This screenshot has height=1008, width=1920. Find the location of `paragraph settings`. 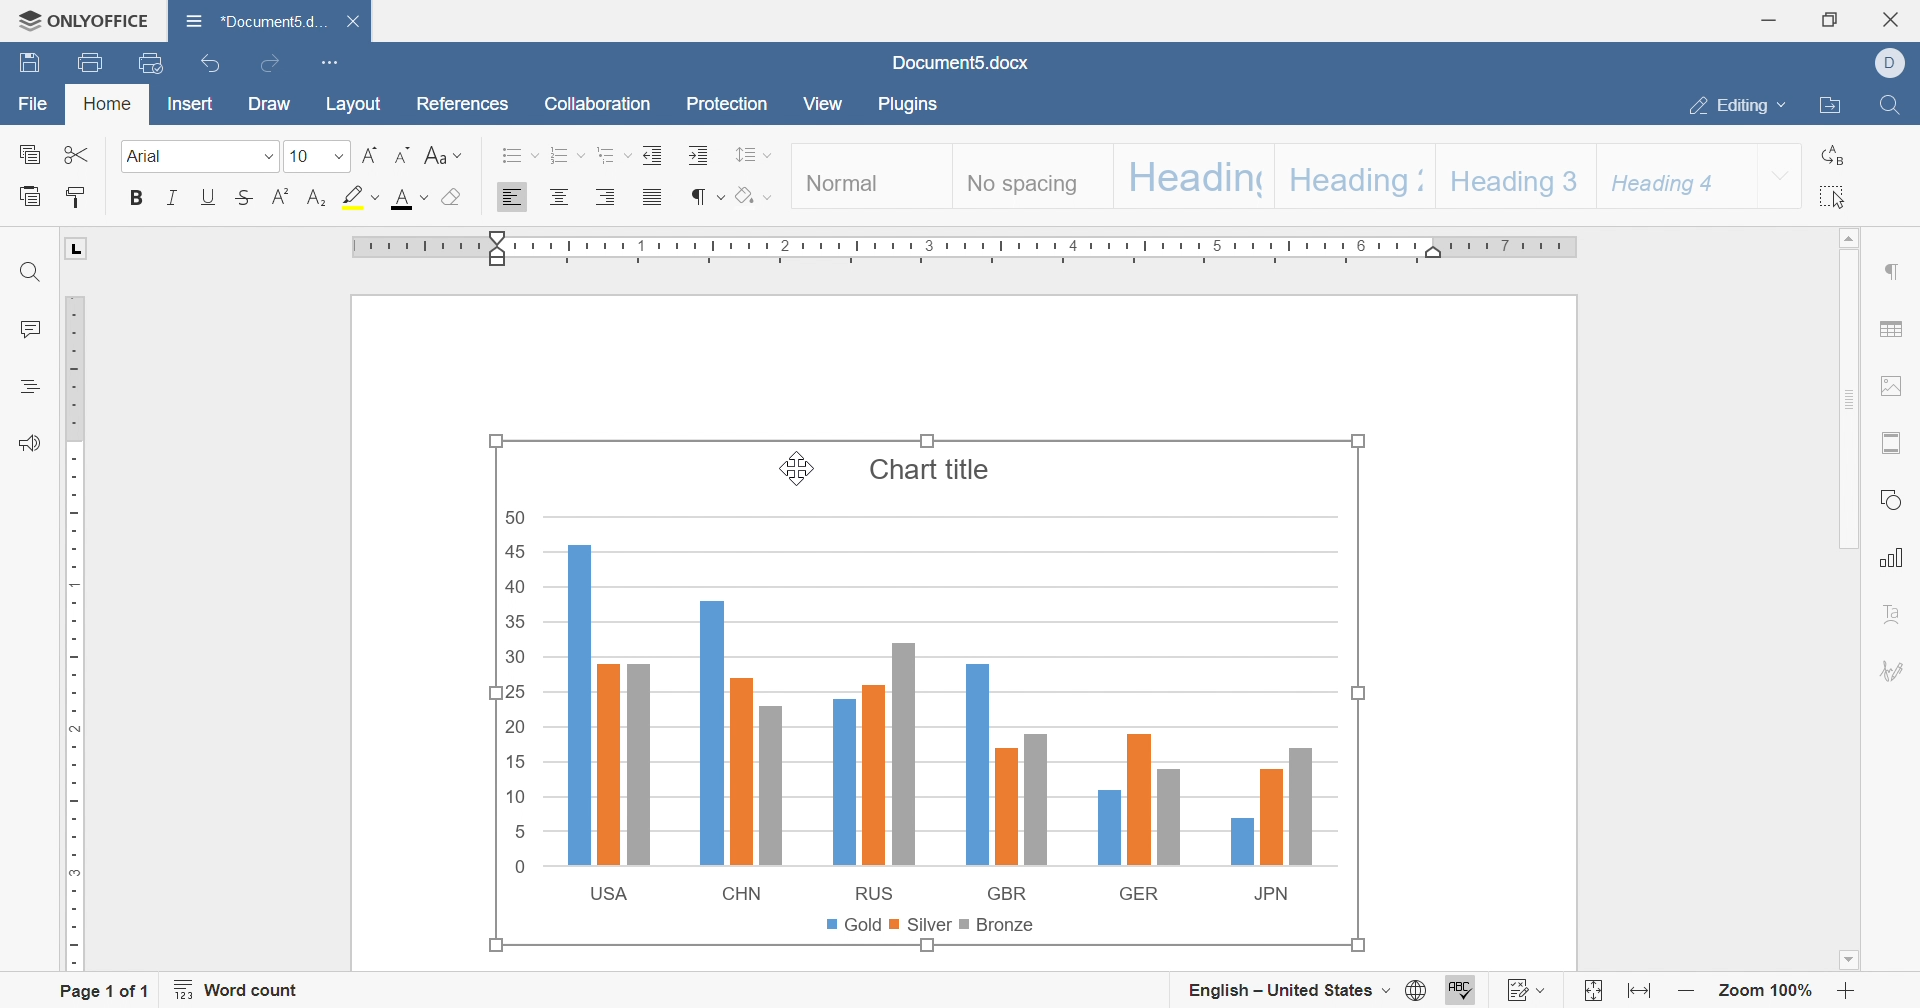

paragraph settings is located at coordinates (1891, 271).